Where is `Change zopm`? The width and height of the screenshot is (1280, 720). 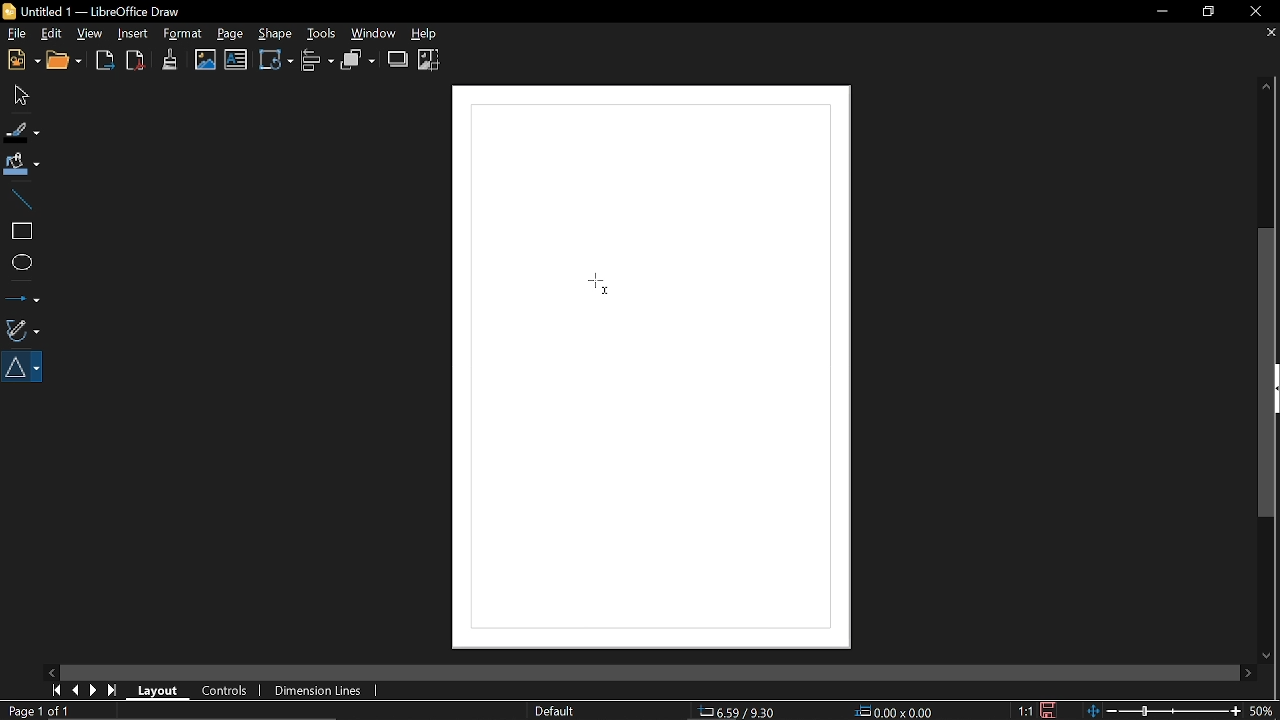
Change zopm is located at coordinates (1163, 712).